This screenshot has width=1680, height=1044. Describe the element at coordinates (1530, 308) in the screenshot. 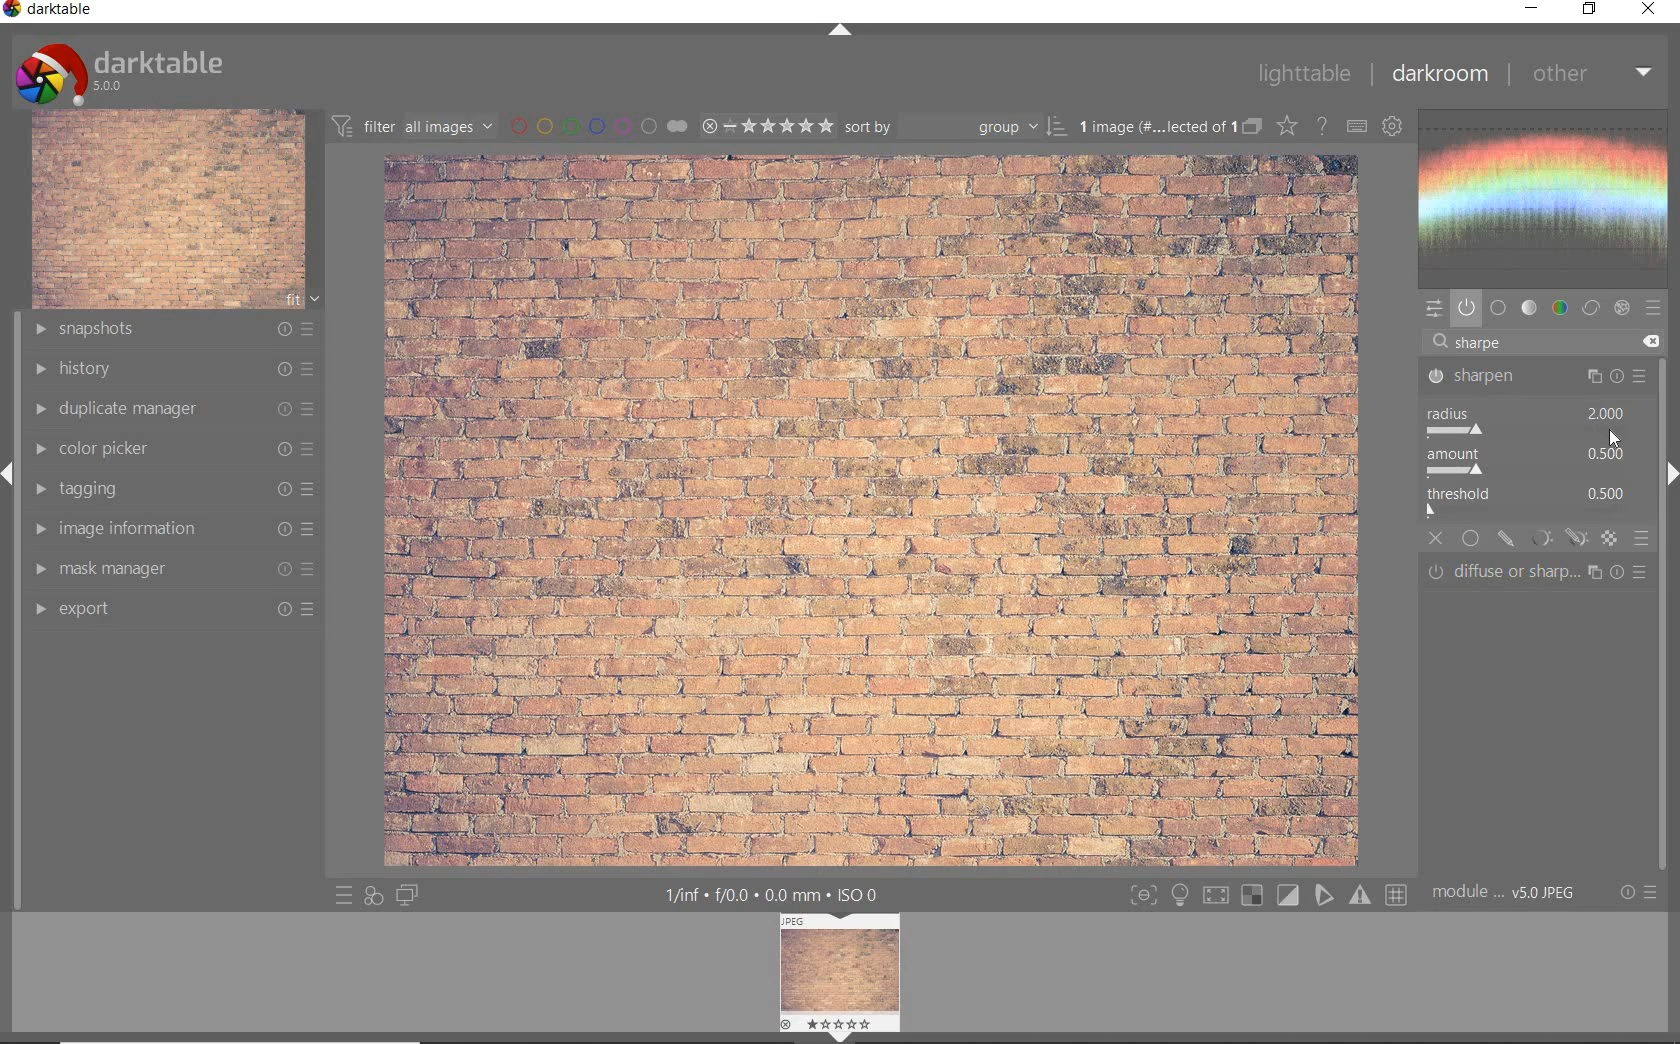

I see `tone ` at that location.